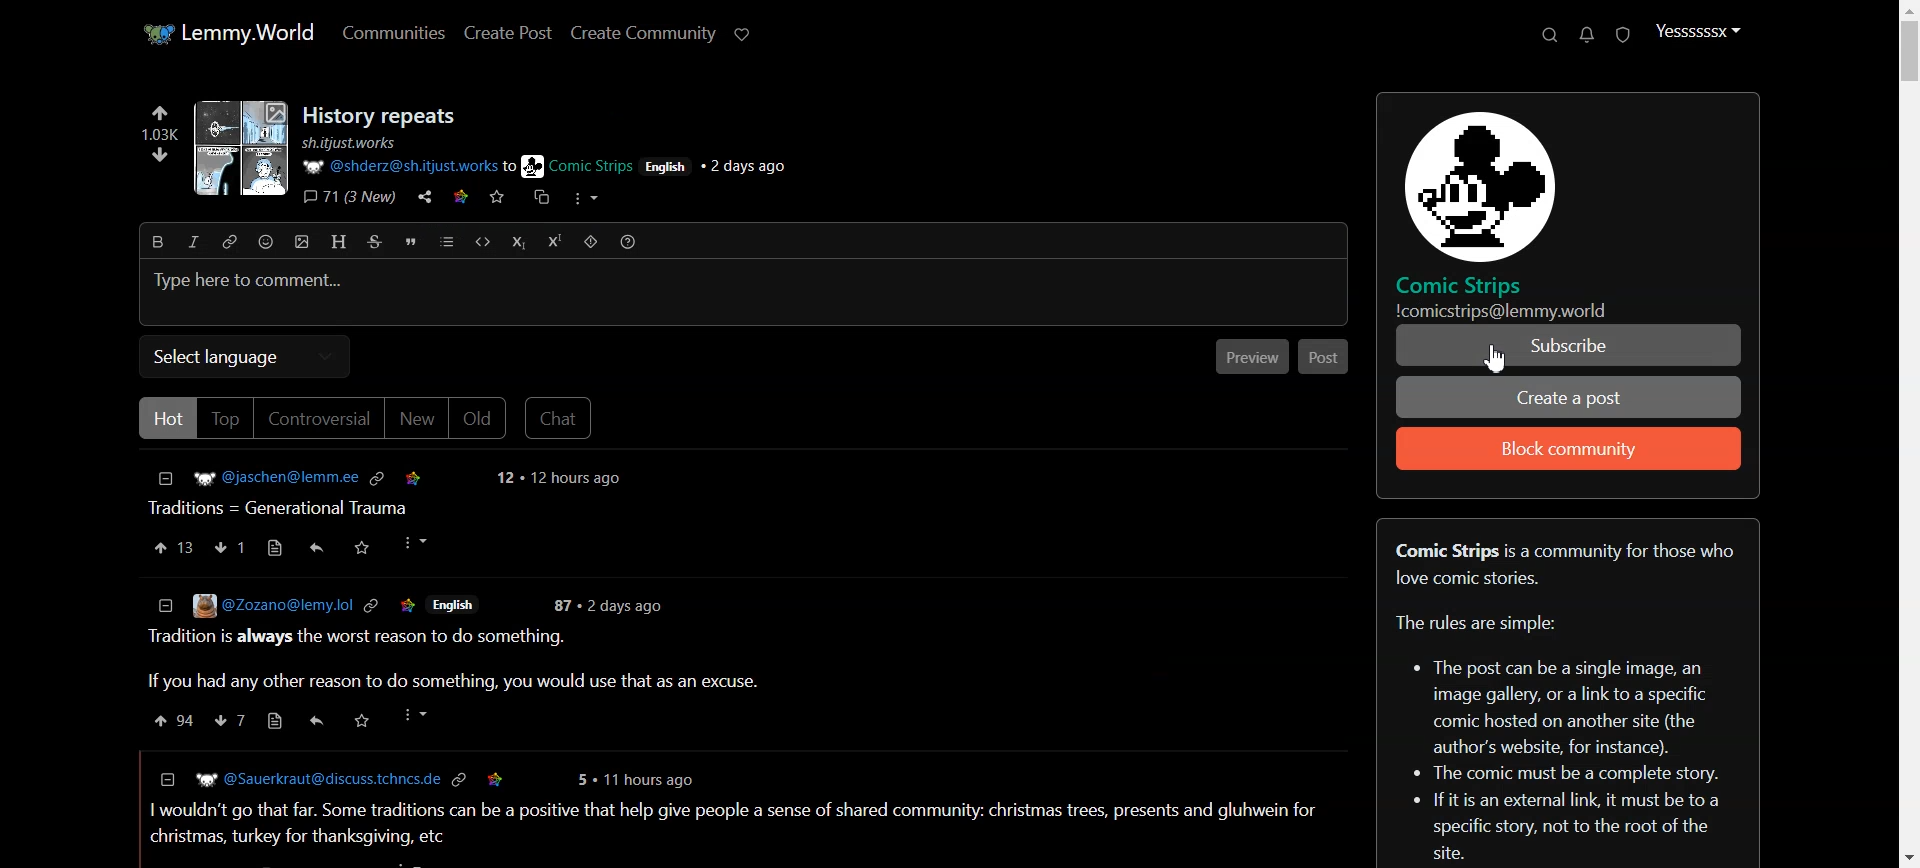 The height and width of the screenshot is (868, 1920). Describe the element at coordinates (628, 241) in the screenshot. I see `Formatting help` at that location.